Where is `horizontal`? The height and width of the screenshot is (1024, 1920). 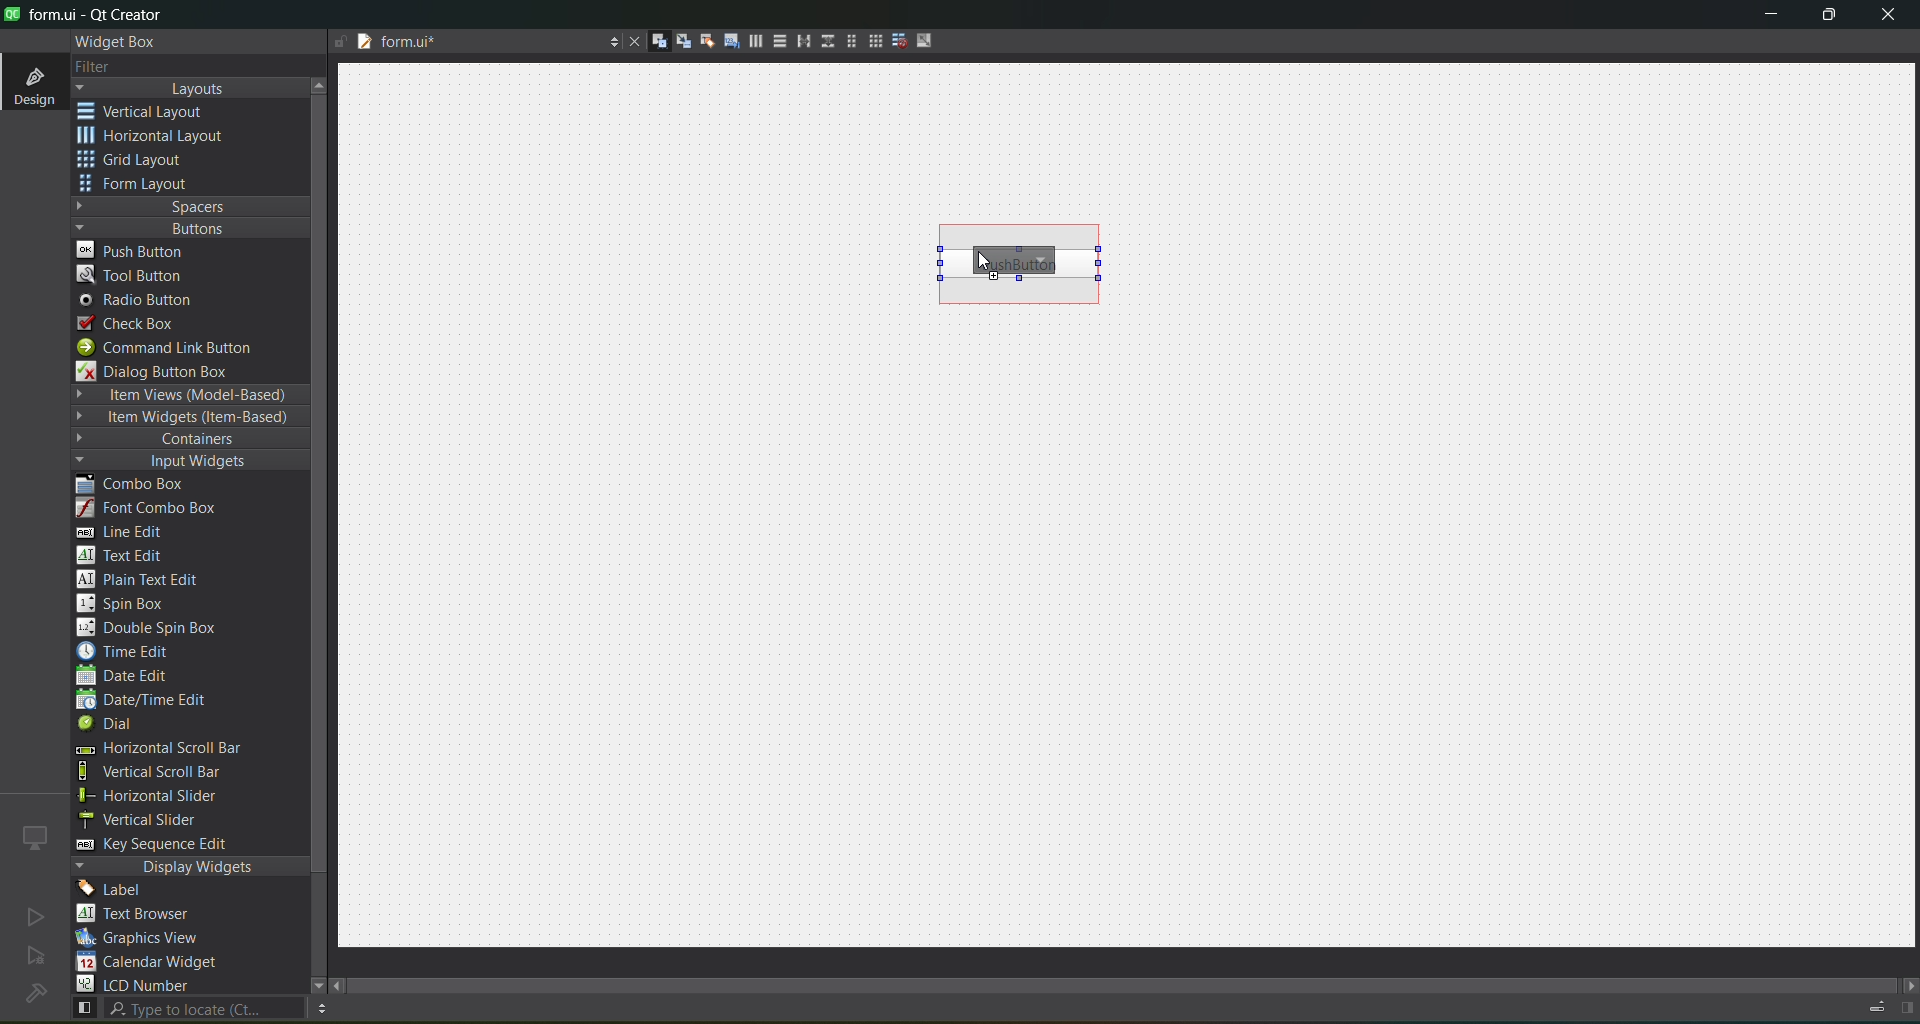
horizontal is located at coordinates (155, 139).